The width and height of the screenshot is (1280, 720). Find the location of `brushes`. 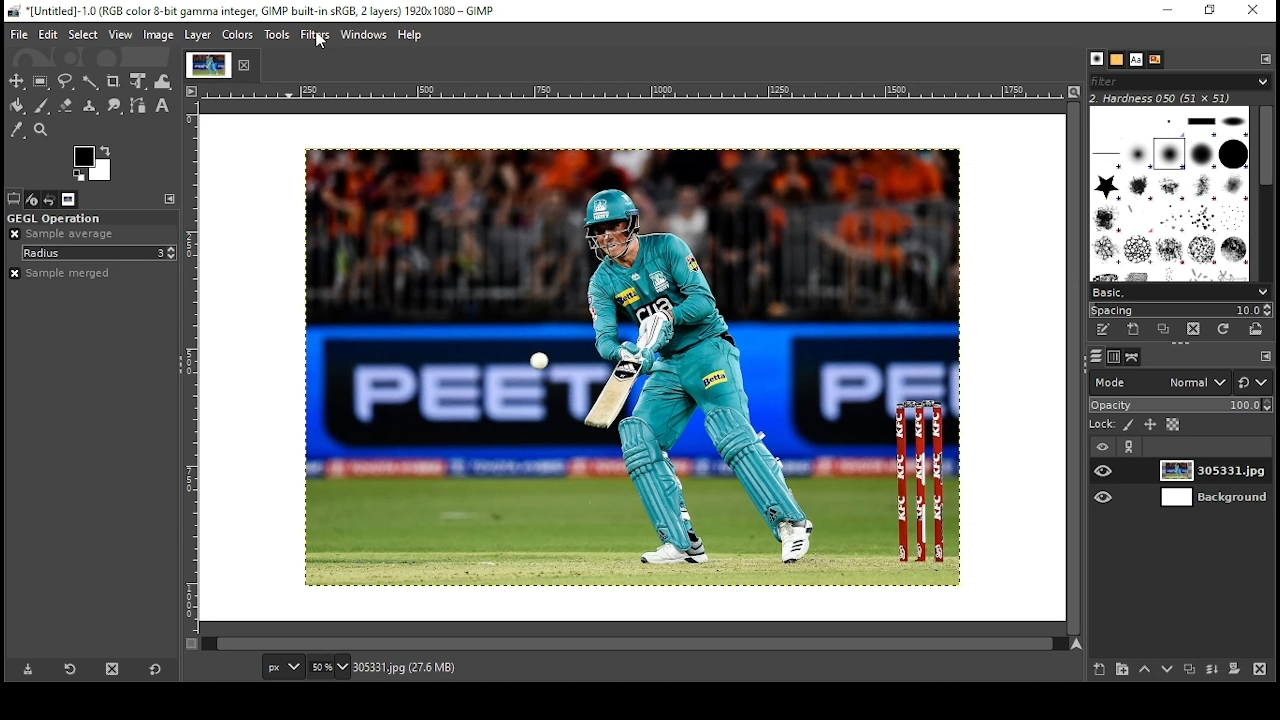

brushes is located at coordinates (1172, 196).